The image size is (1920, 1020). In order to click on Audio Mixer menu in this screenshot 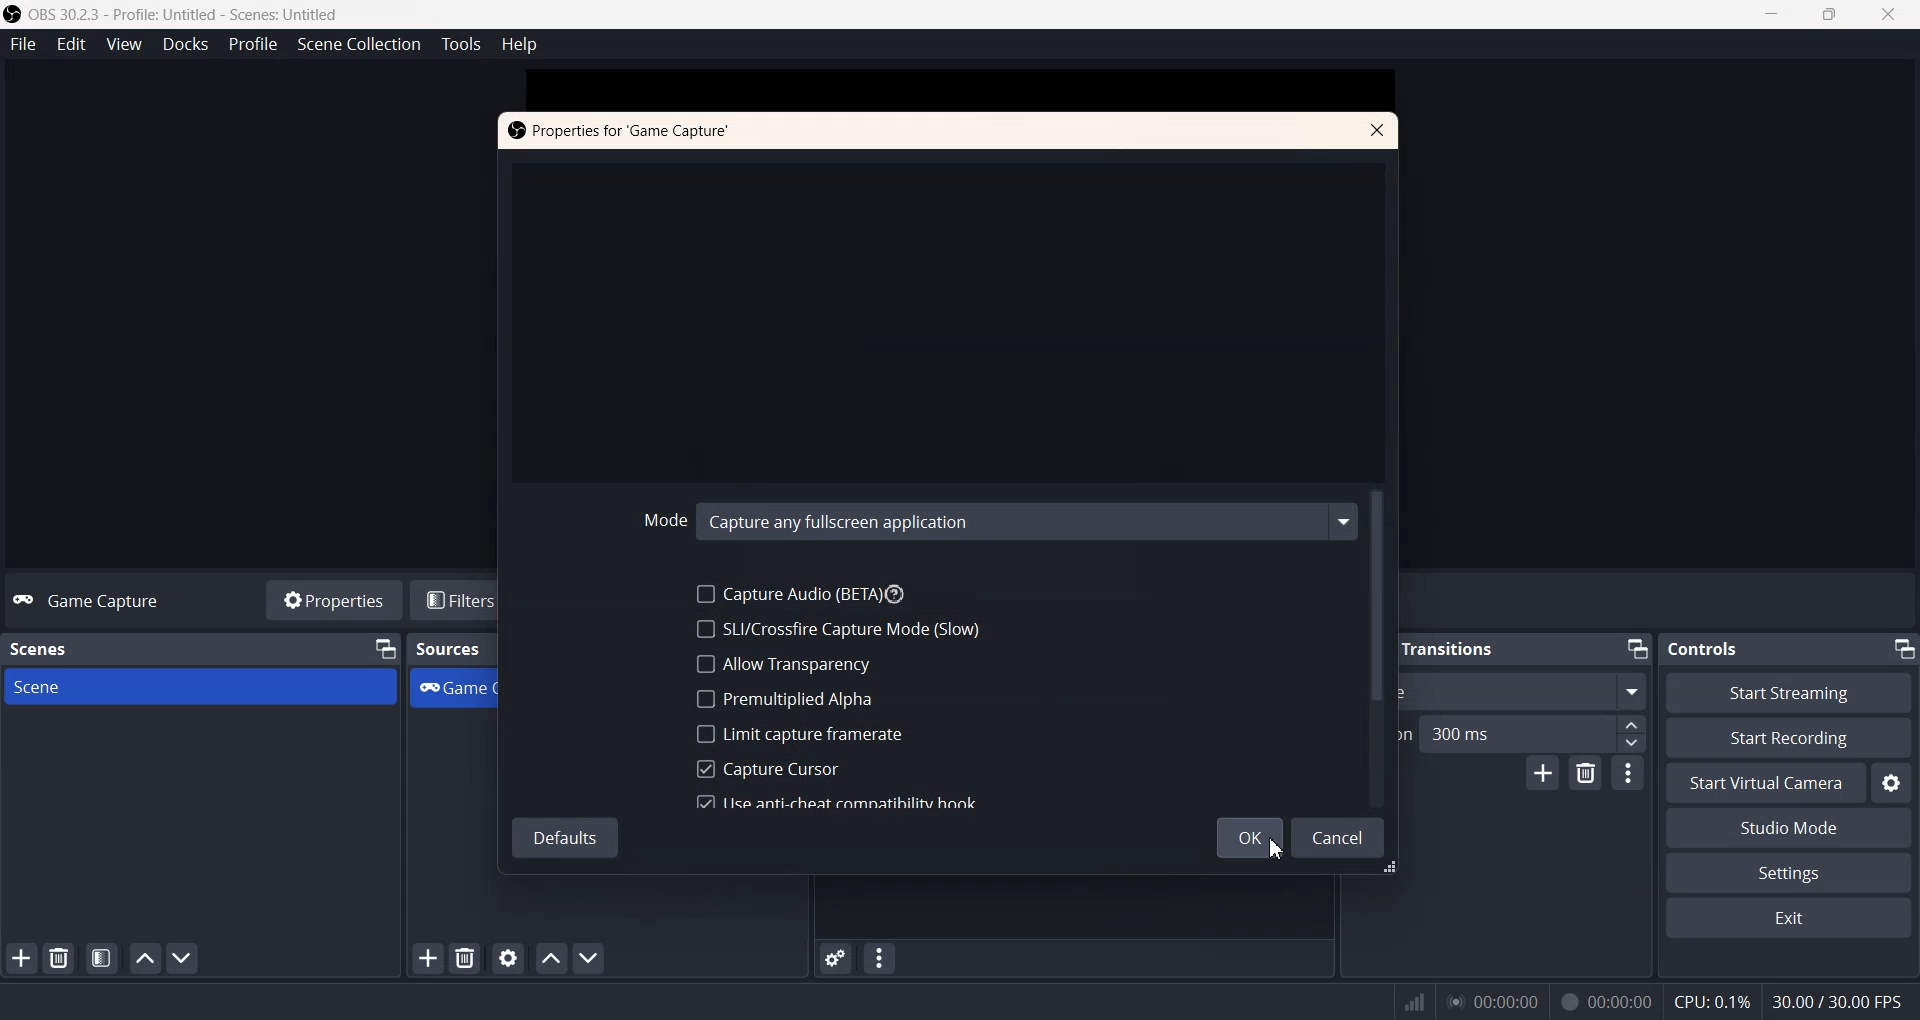, I will do `click(878, 960)`.